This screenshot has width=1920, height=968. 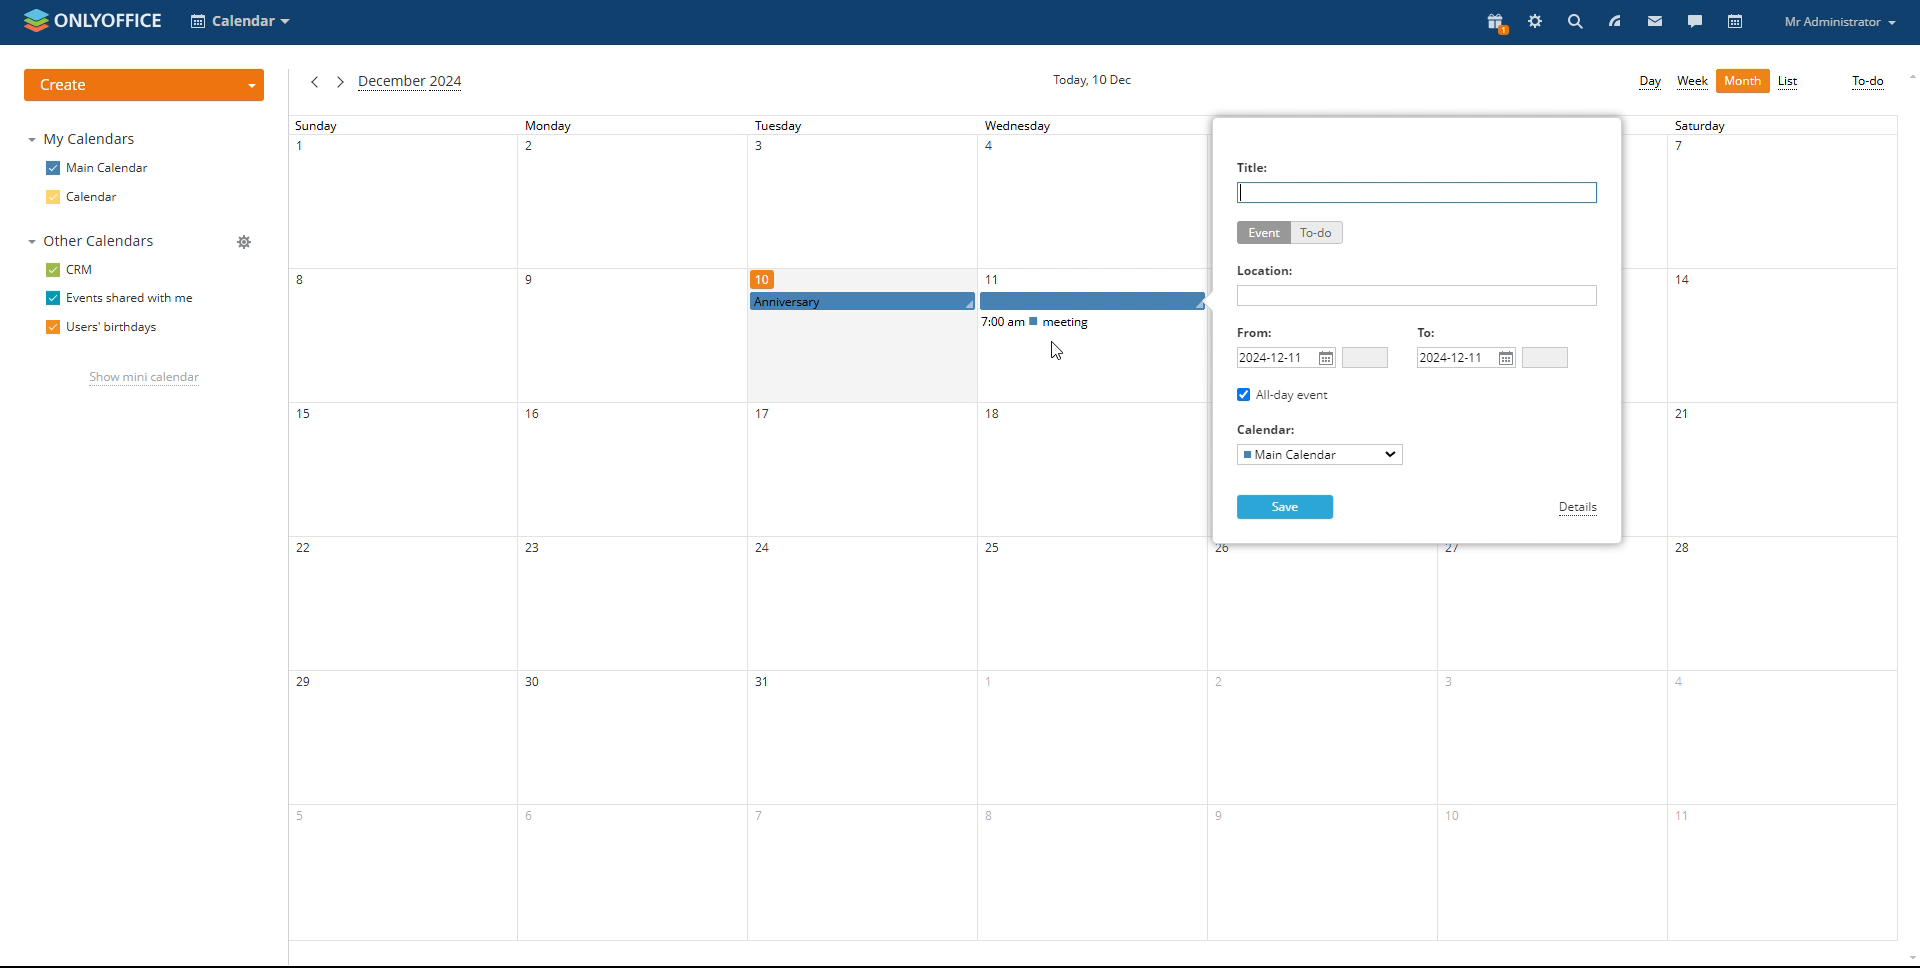 What do you see at coordinates (1908, 959) in the screenshot?
I see `scroll down` at bounding box center [1908, 959].